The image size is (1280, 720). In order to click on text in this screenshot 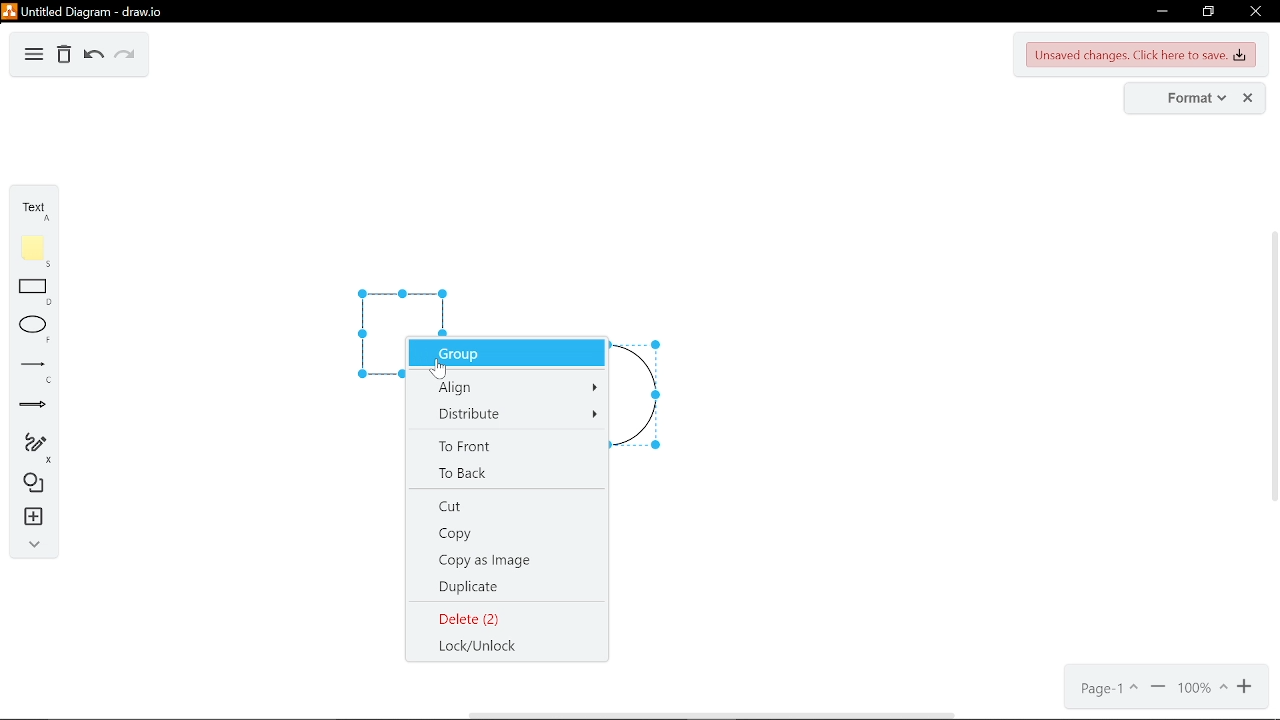, I will do `click(33, 209)`.